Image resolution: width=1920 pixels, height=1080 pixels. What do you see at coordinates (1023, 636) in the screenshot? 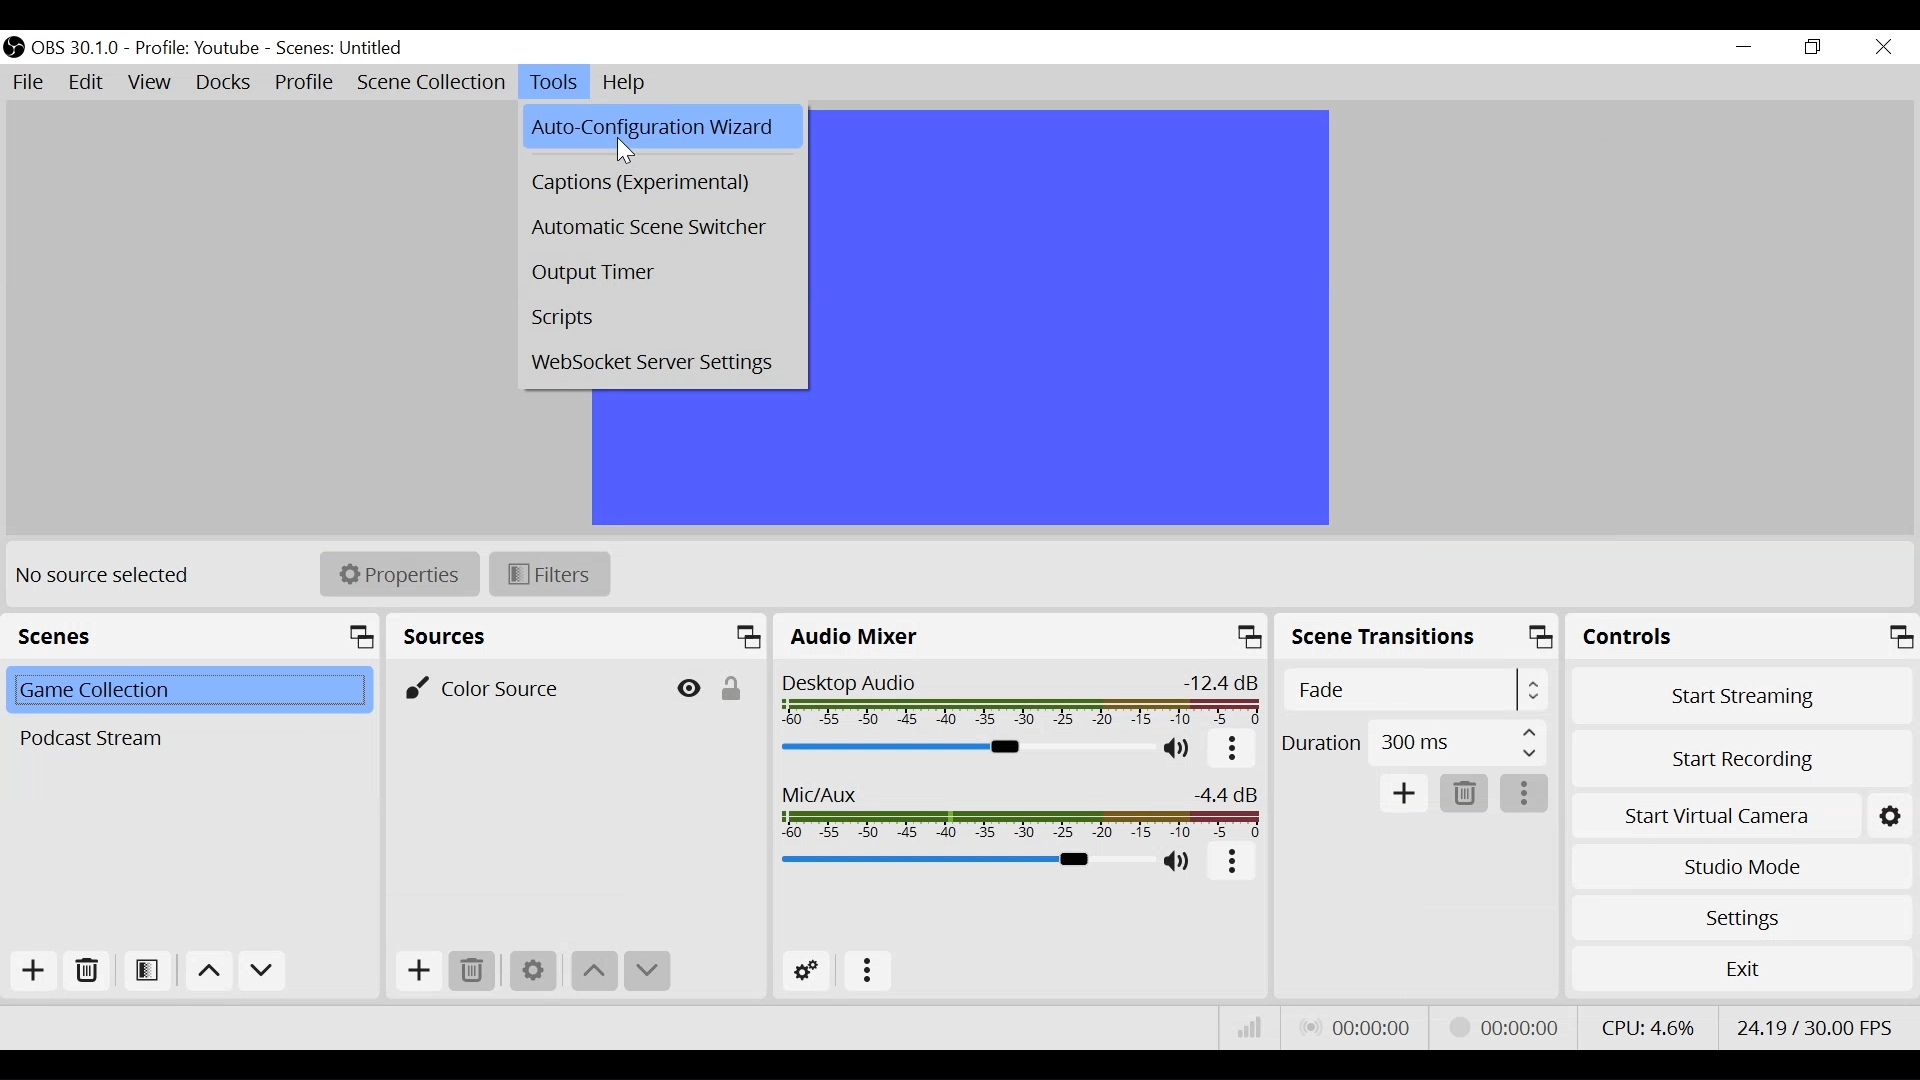
I see `Audio Mixer` at bounding box center [1023, 636].